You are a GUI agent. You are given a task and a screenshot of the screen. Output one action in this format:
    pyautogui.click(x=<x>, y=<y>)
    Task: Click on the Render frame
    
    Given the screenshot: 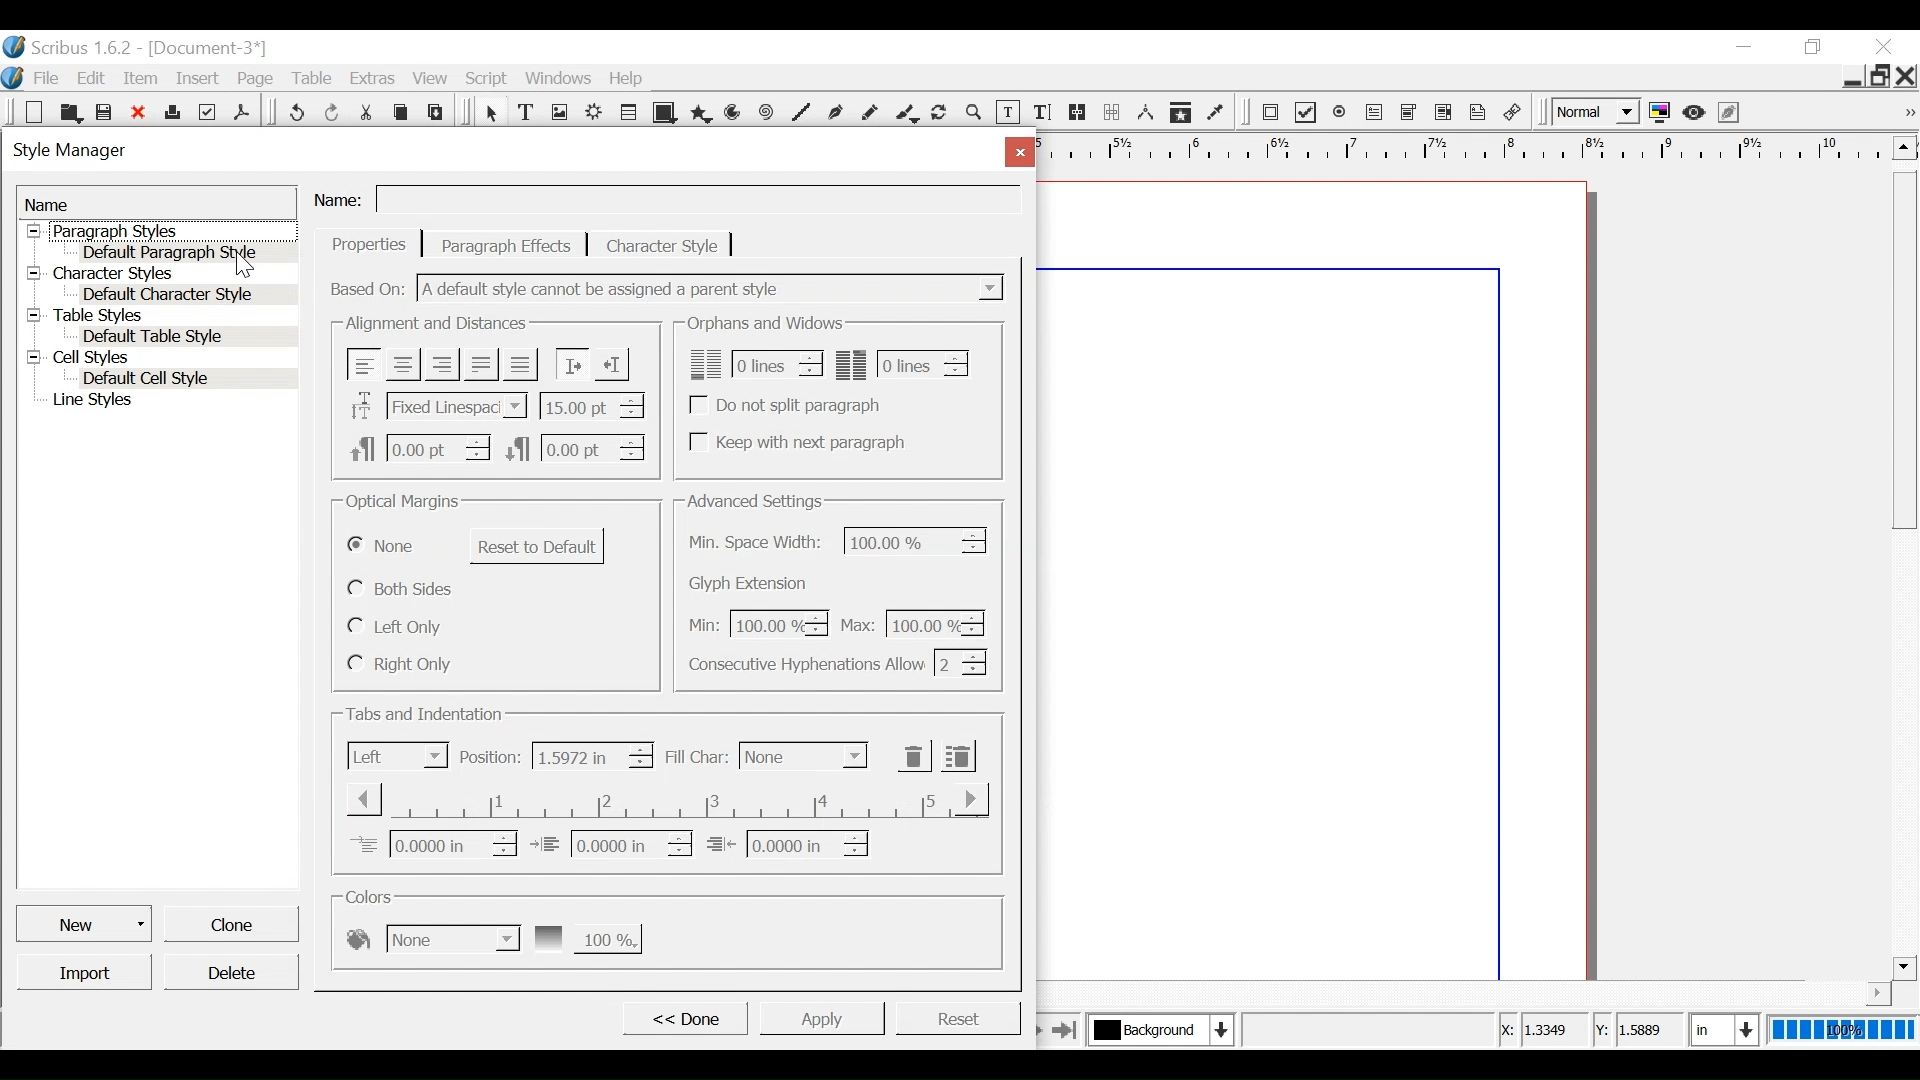 What is the action you would take?
    pyautogui.click(x=595, y=113)
    